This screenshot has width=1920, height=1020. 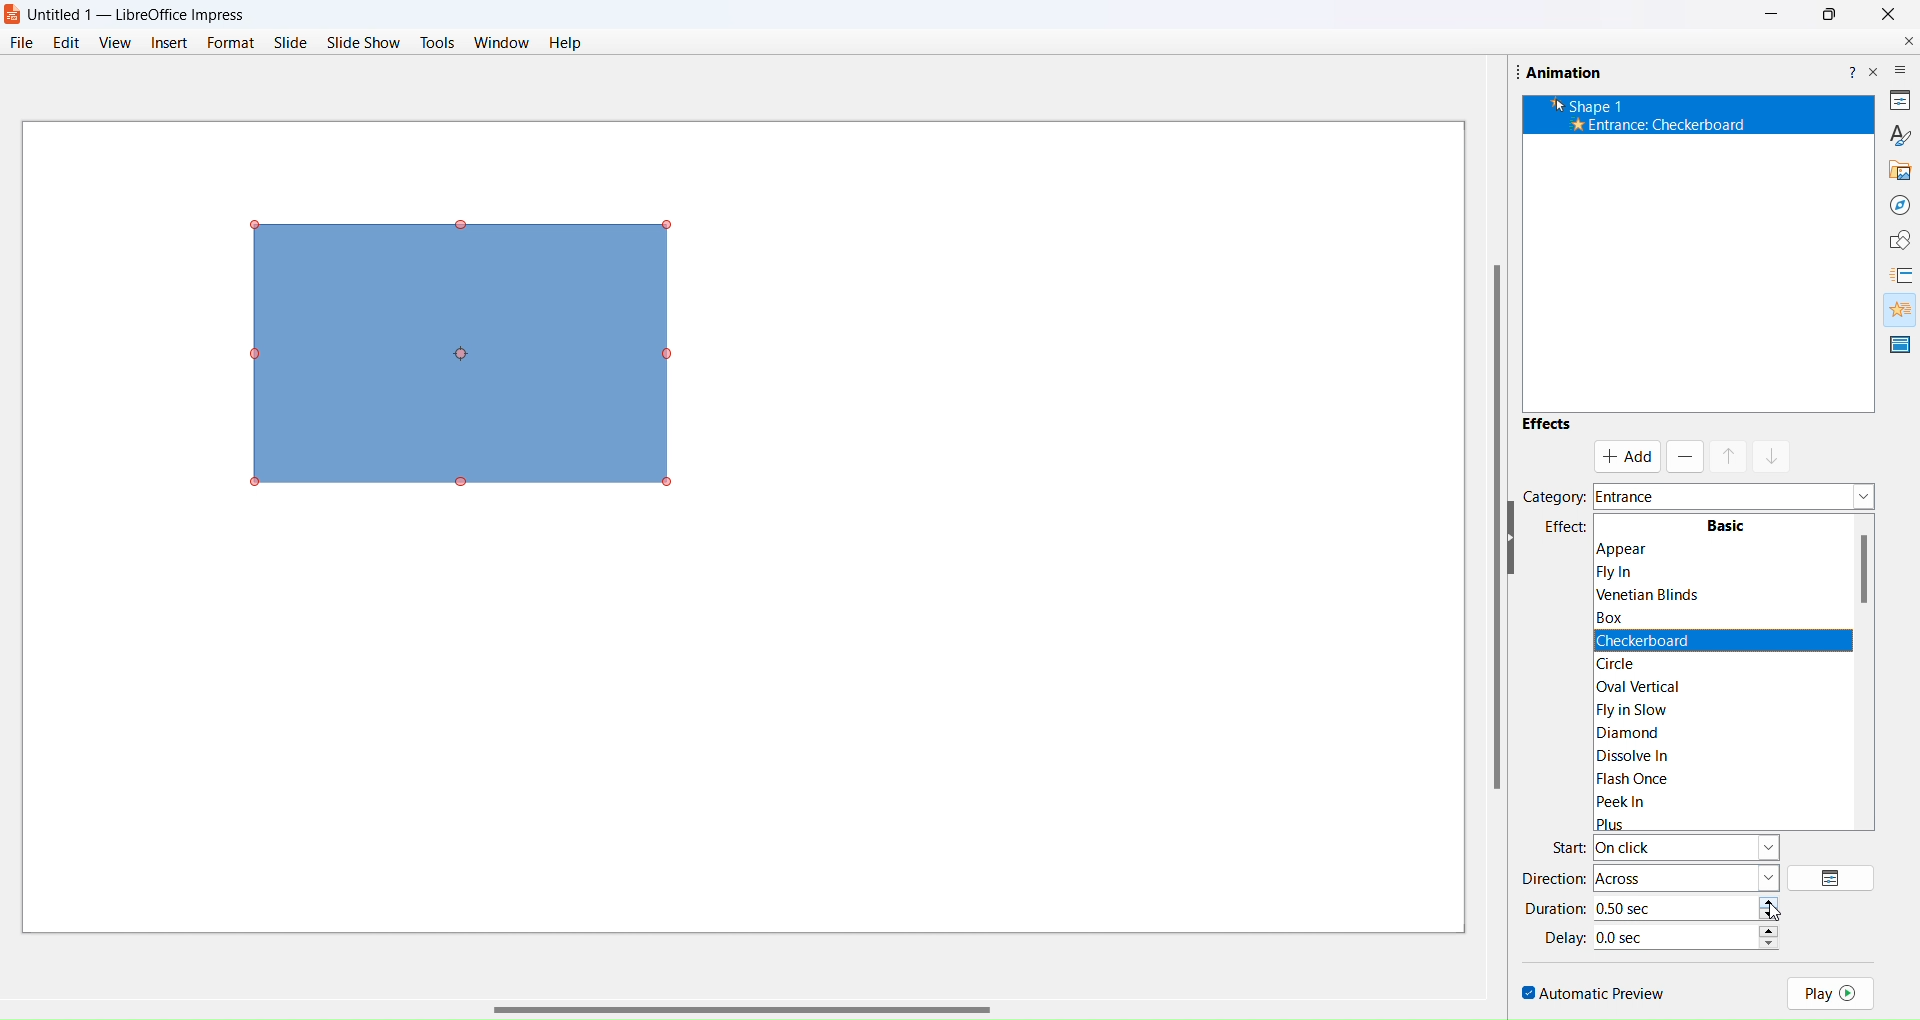 What do you see at coordinates (289, 43) in the screenshot?
I see `slide` at bounding box center [289, 43].